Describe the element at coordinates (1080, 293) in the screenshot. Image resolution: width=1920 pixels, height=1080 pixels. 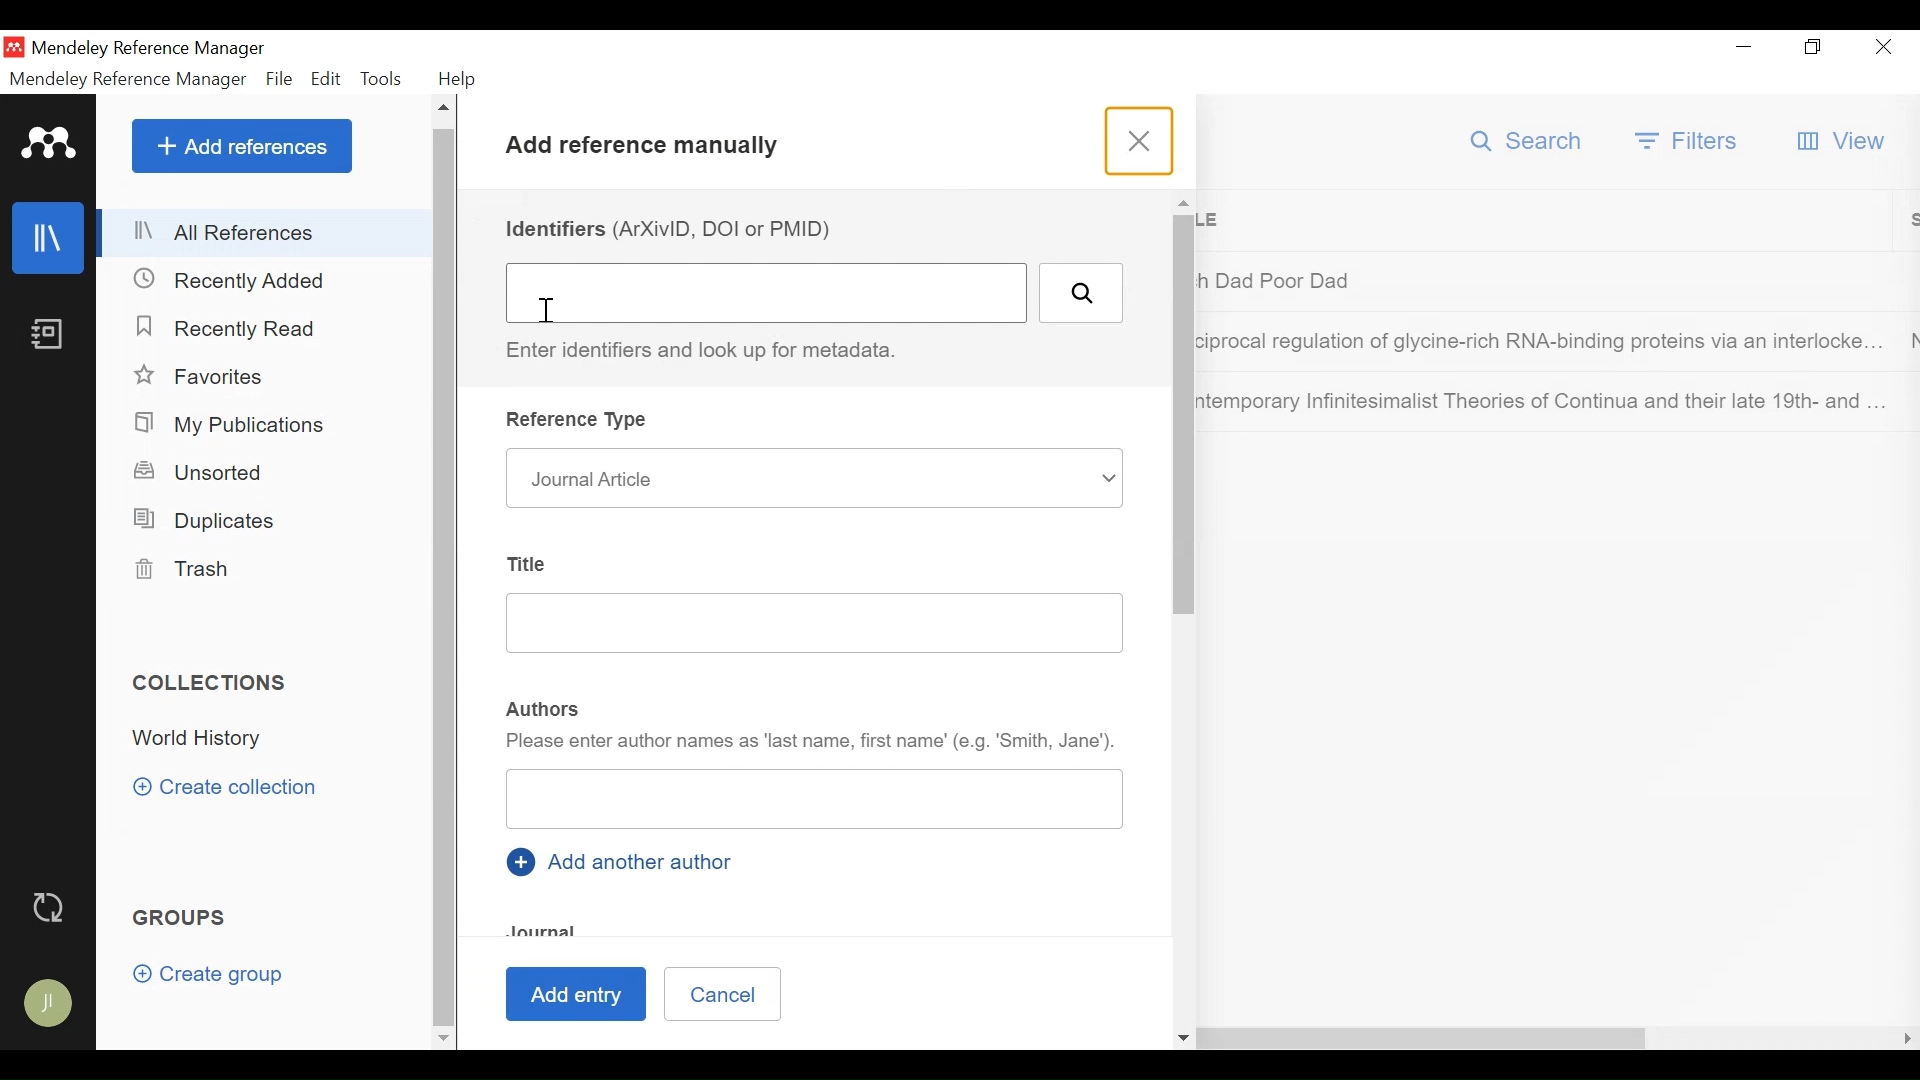
I see `search` at that location.